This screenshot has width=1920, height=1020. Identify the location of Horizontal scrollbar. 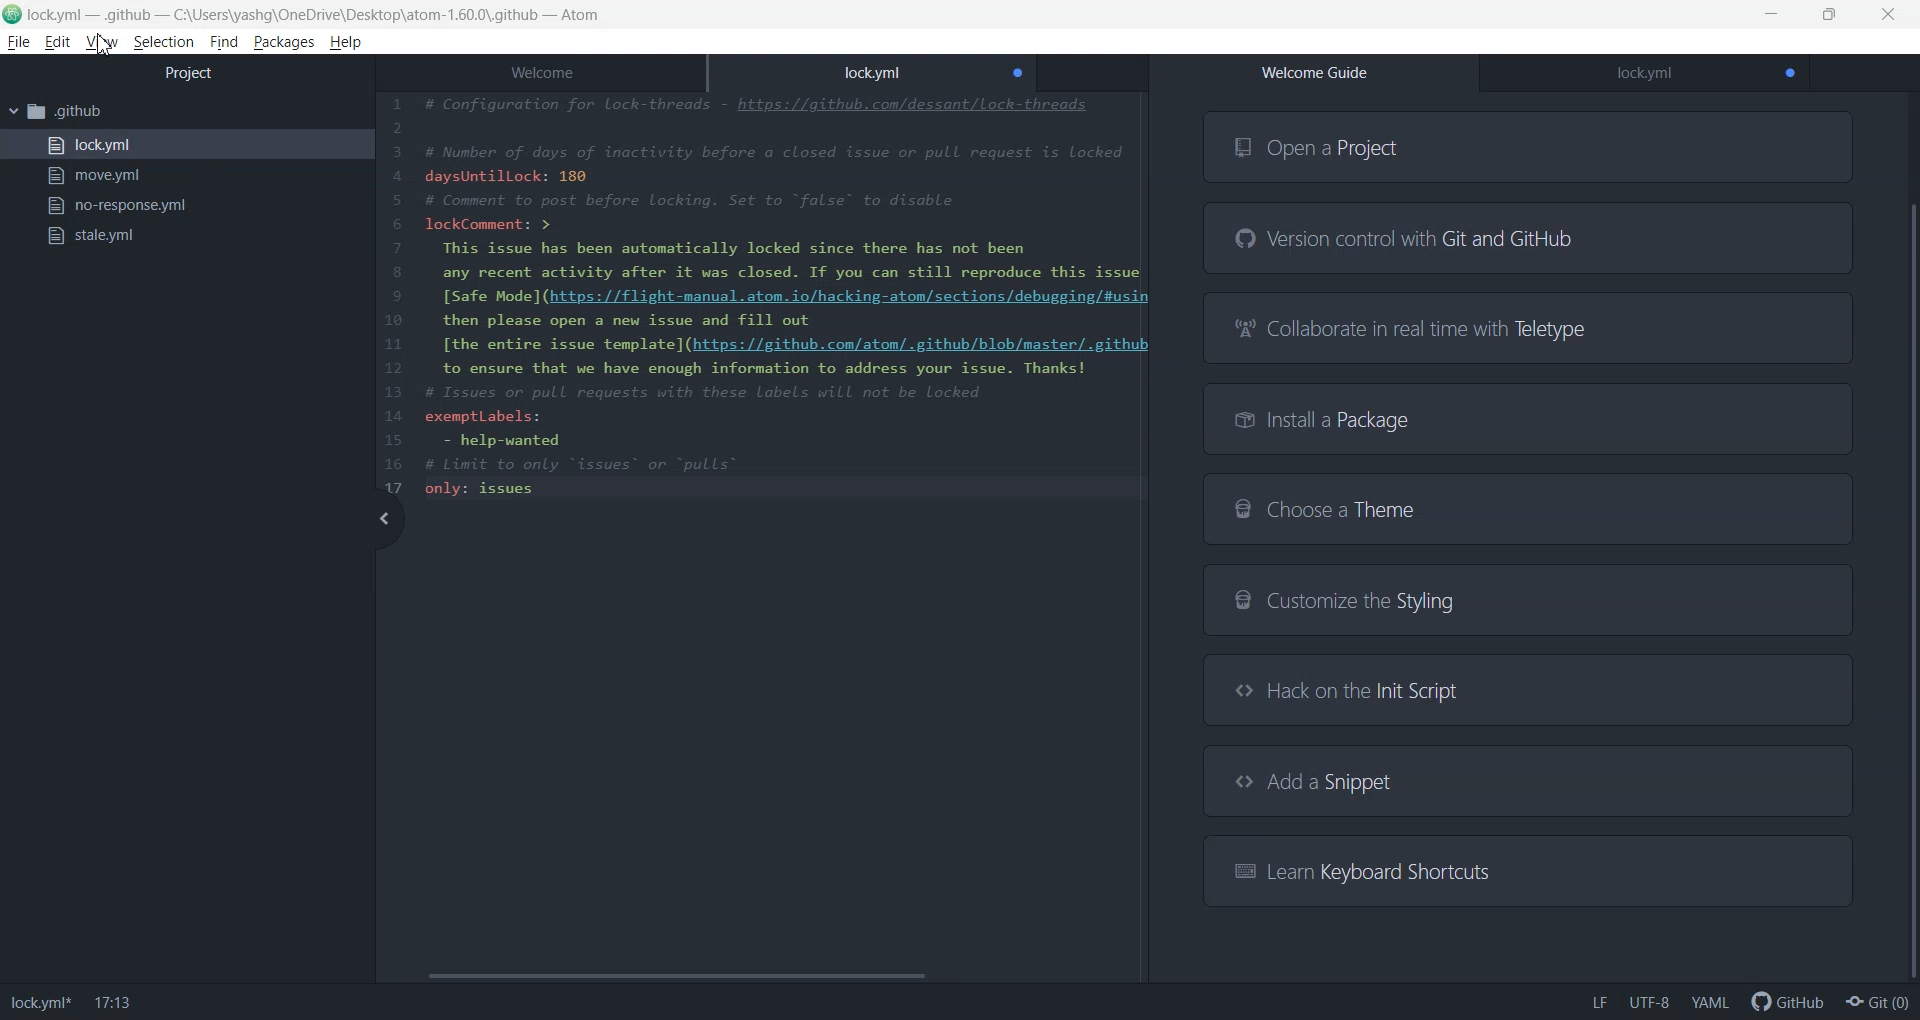
(757, 976).